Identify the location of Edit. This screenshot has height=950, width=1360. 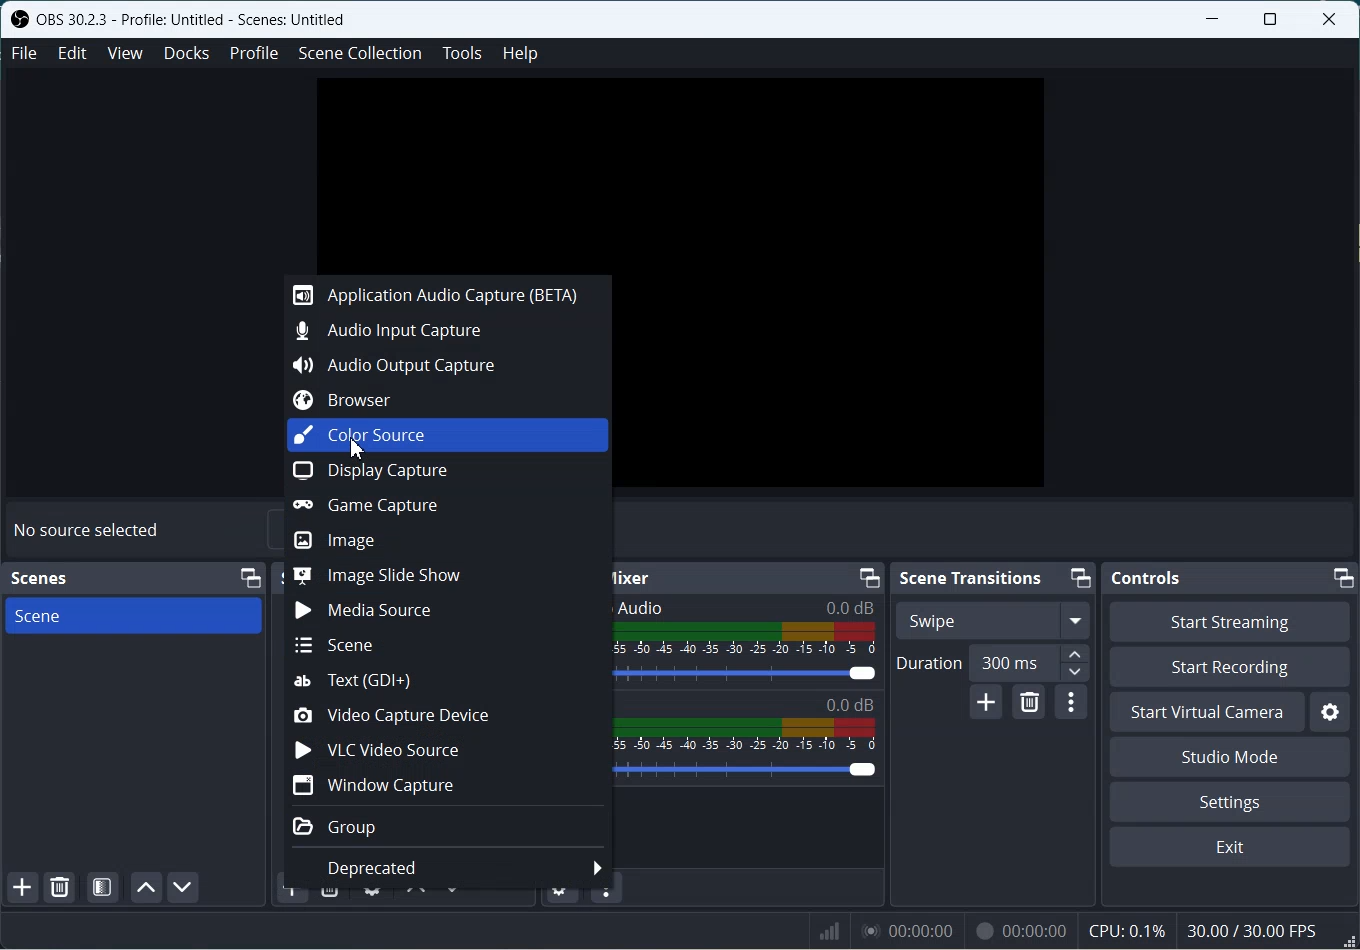
(72, 52).